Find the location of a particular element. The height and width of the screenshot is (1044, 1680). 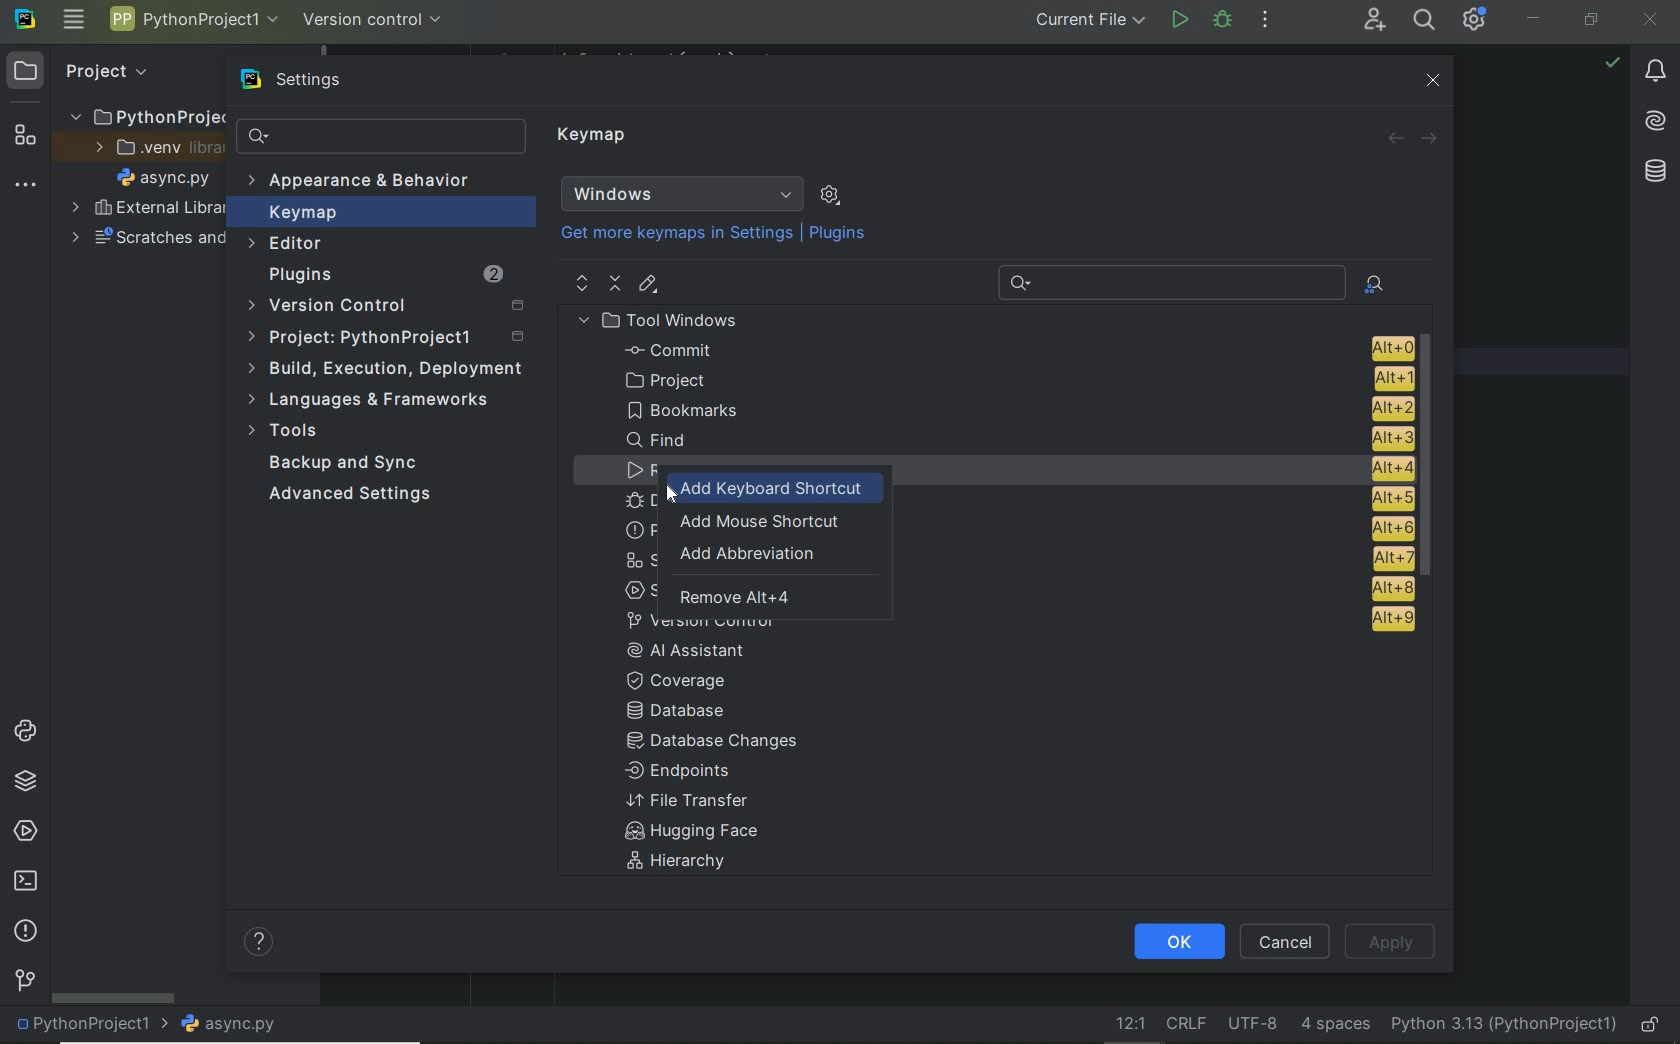

External Libraries is located at coordinates (143, 209).